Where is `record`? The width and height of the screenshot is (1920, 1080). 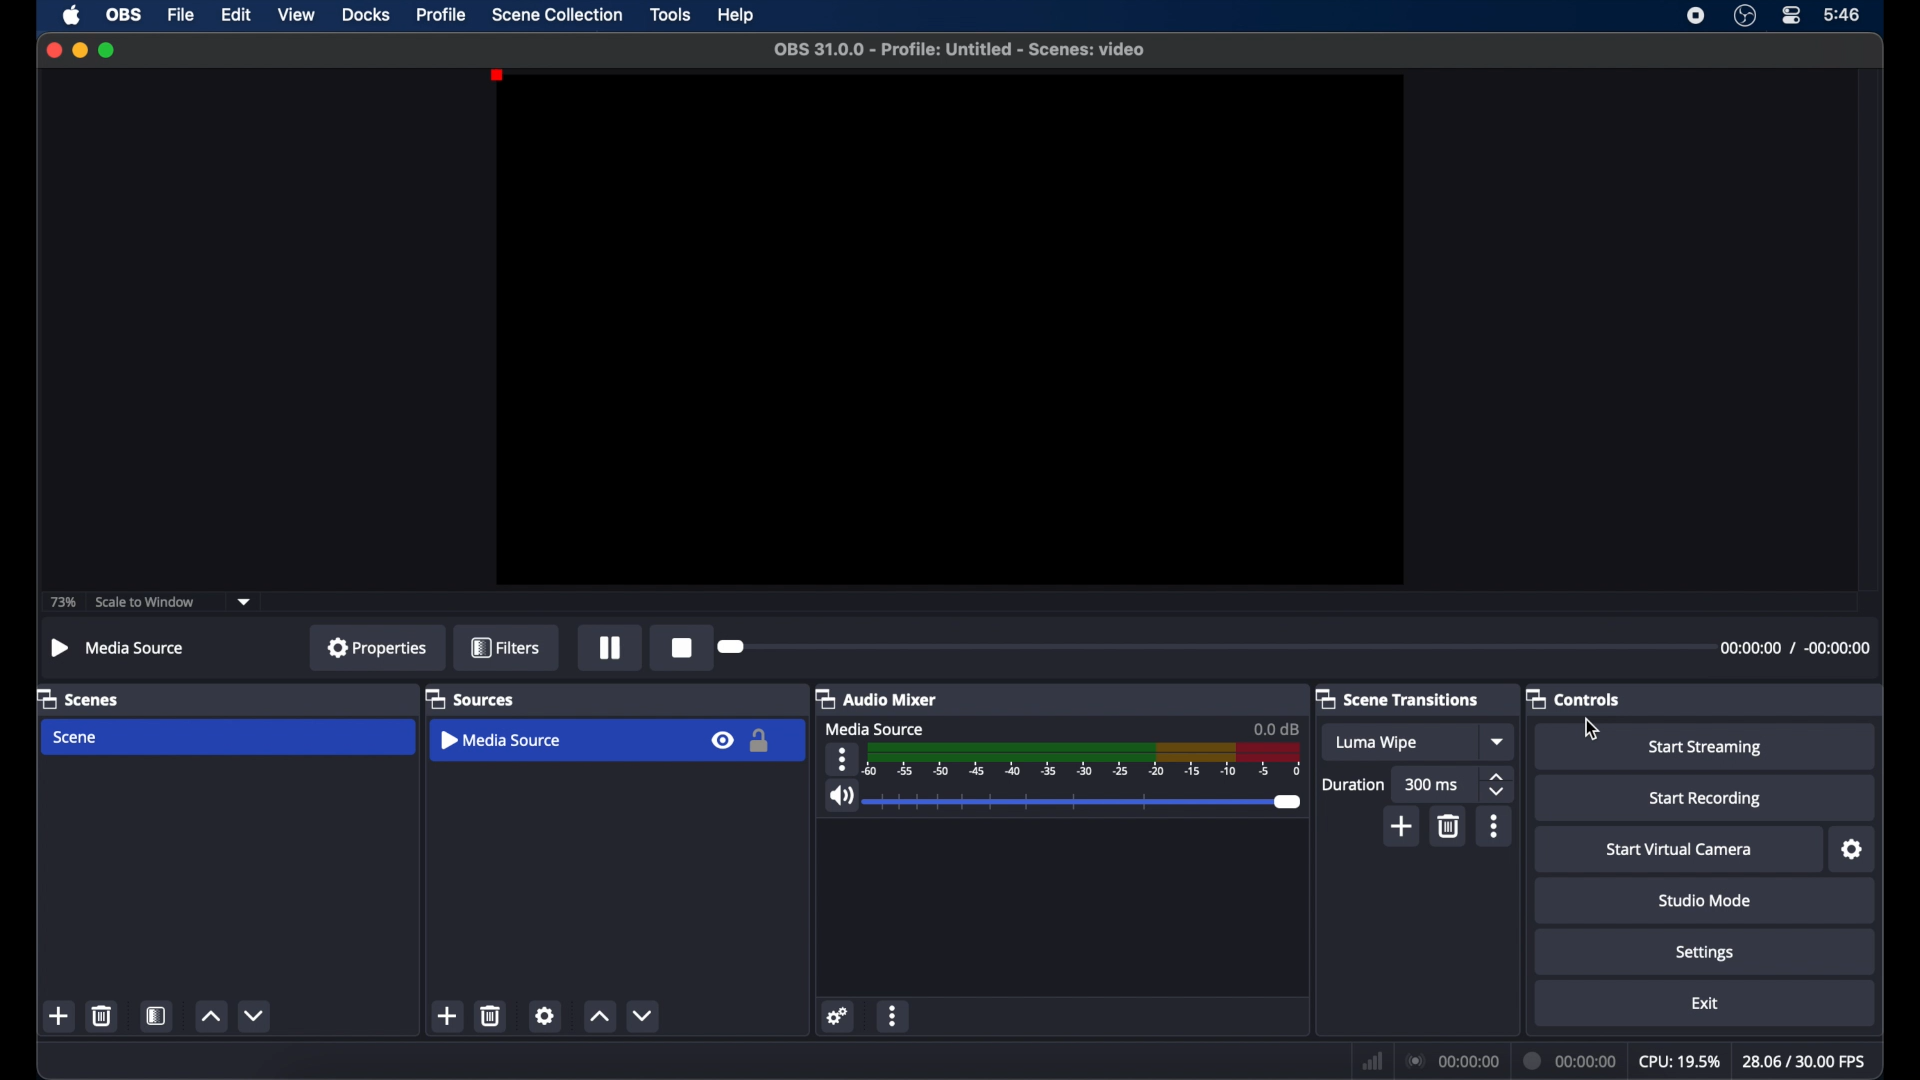 record is located at coordinates (683, 647).